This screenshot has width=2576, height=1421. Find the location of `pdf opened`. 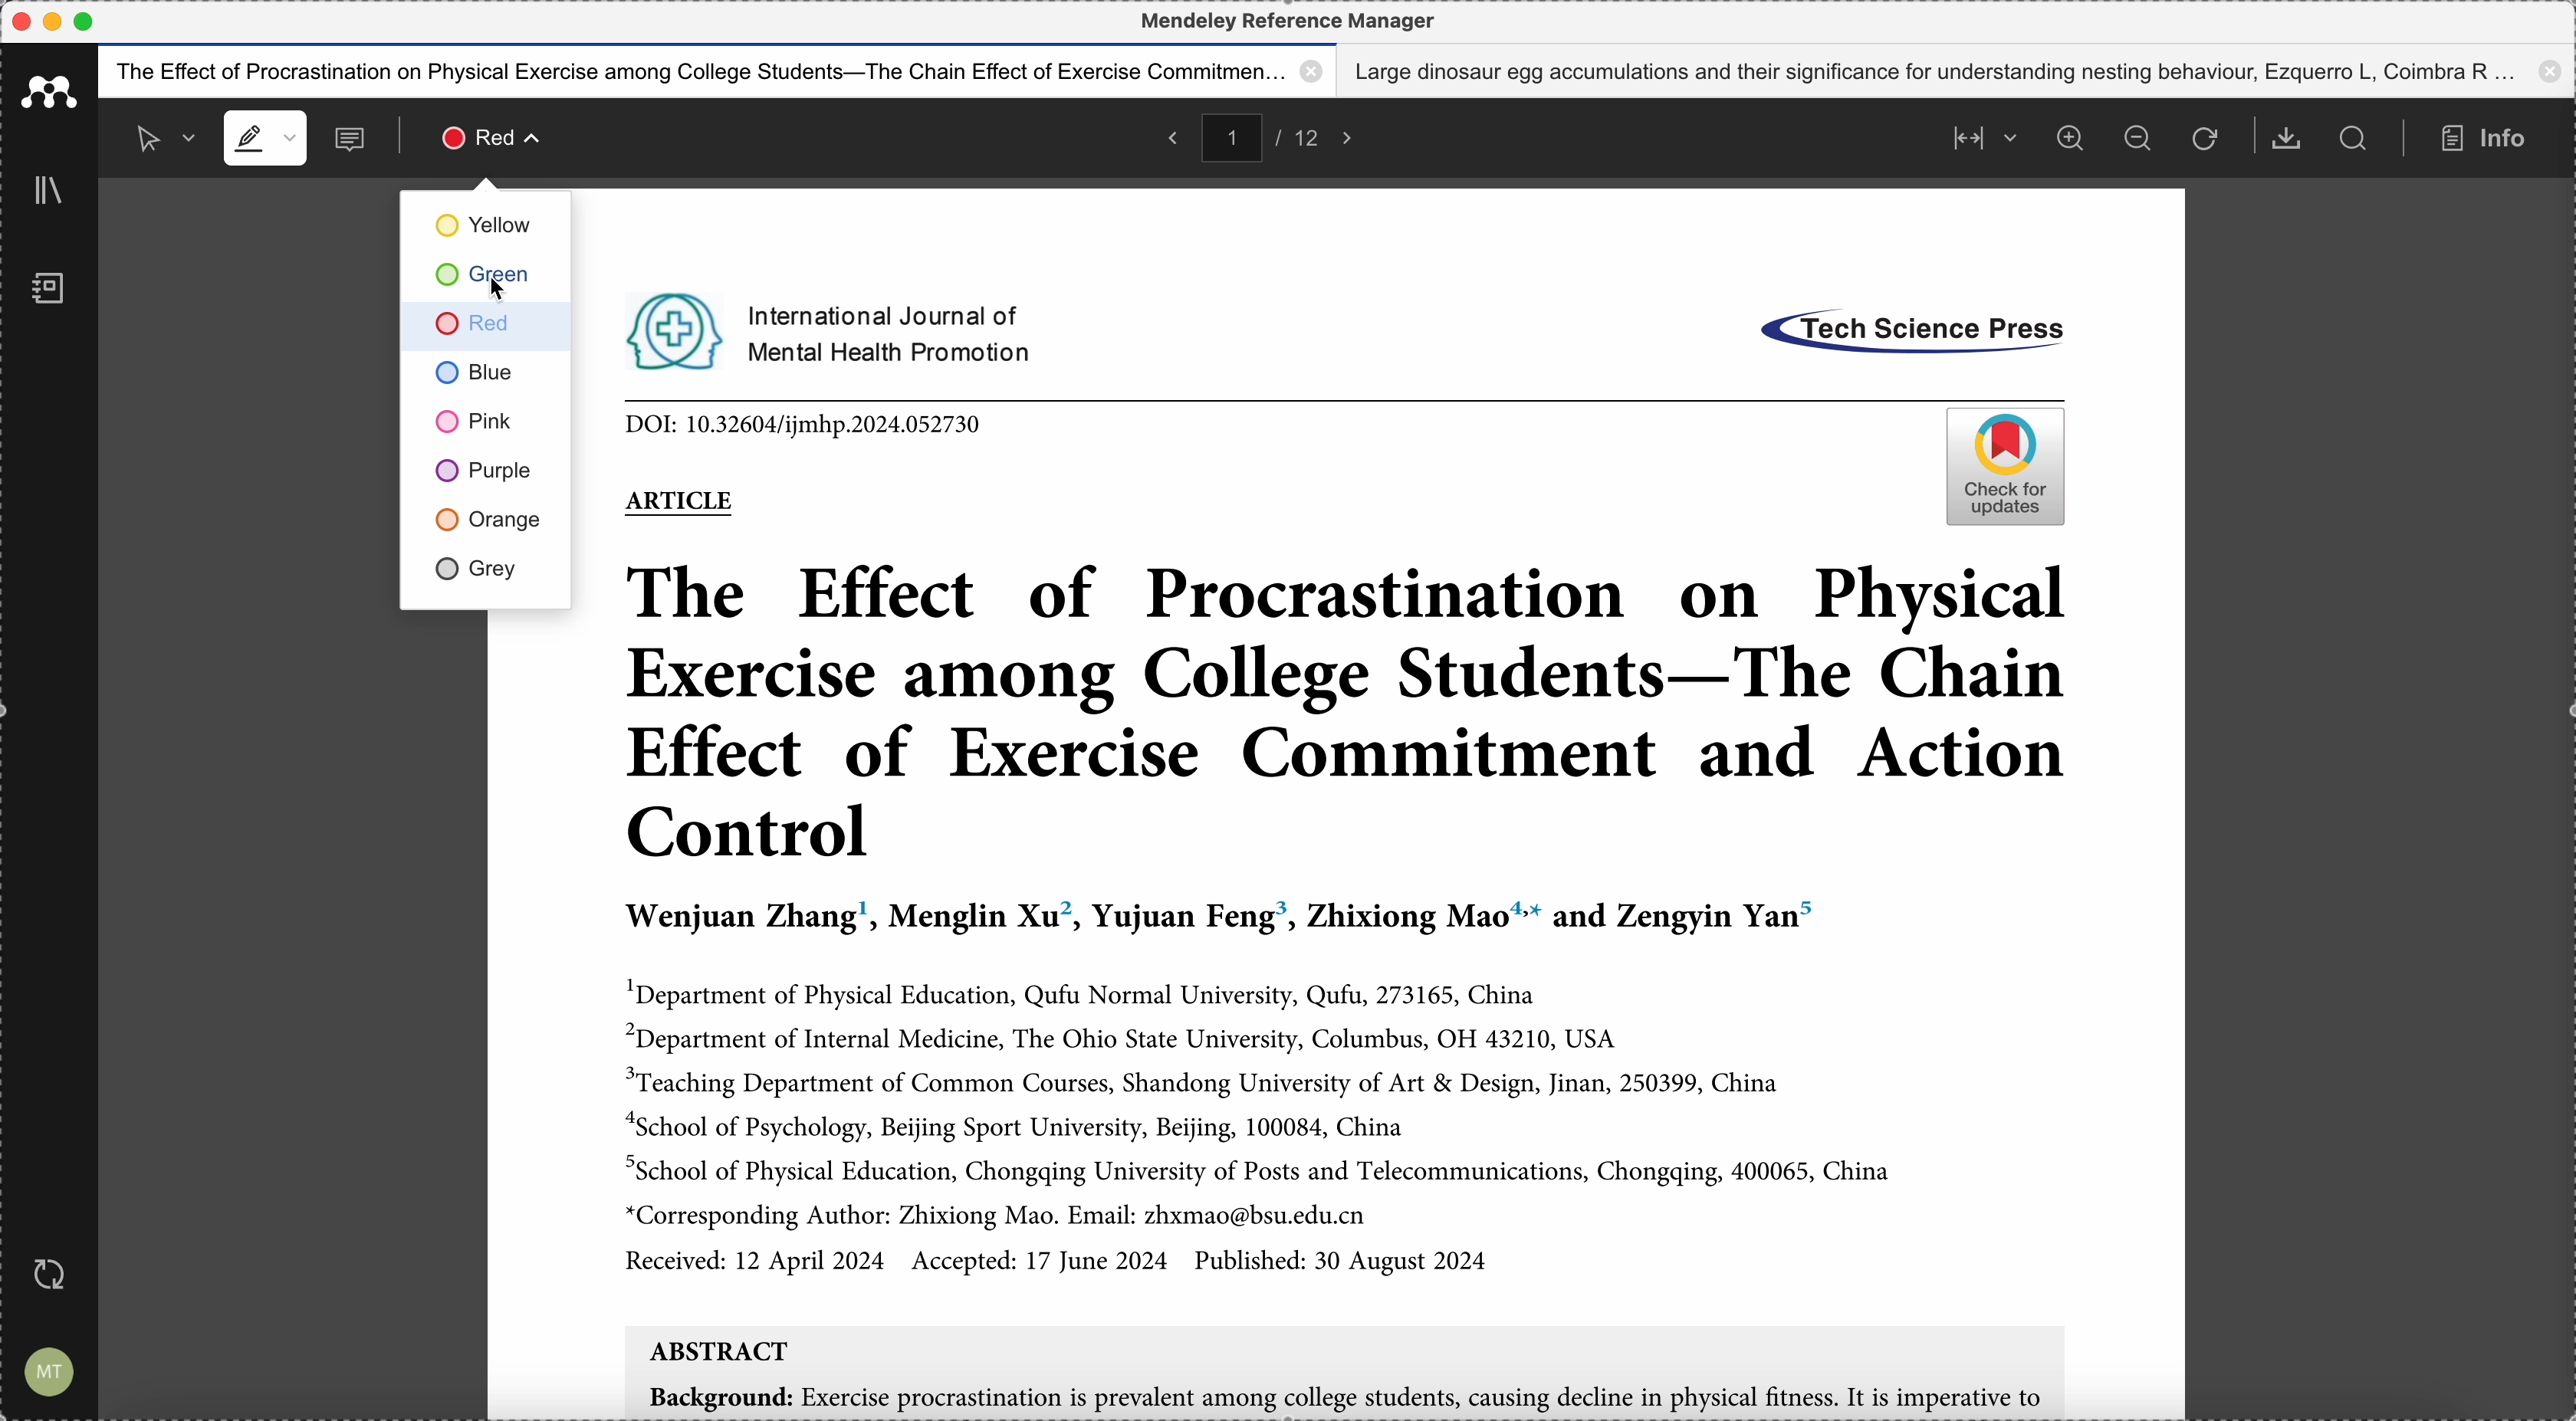

pdf opened is located at coordinates (1375, 806).